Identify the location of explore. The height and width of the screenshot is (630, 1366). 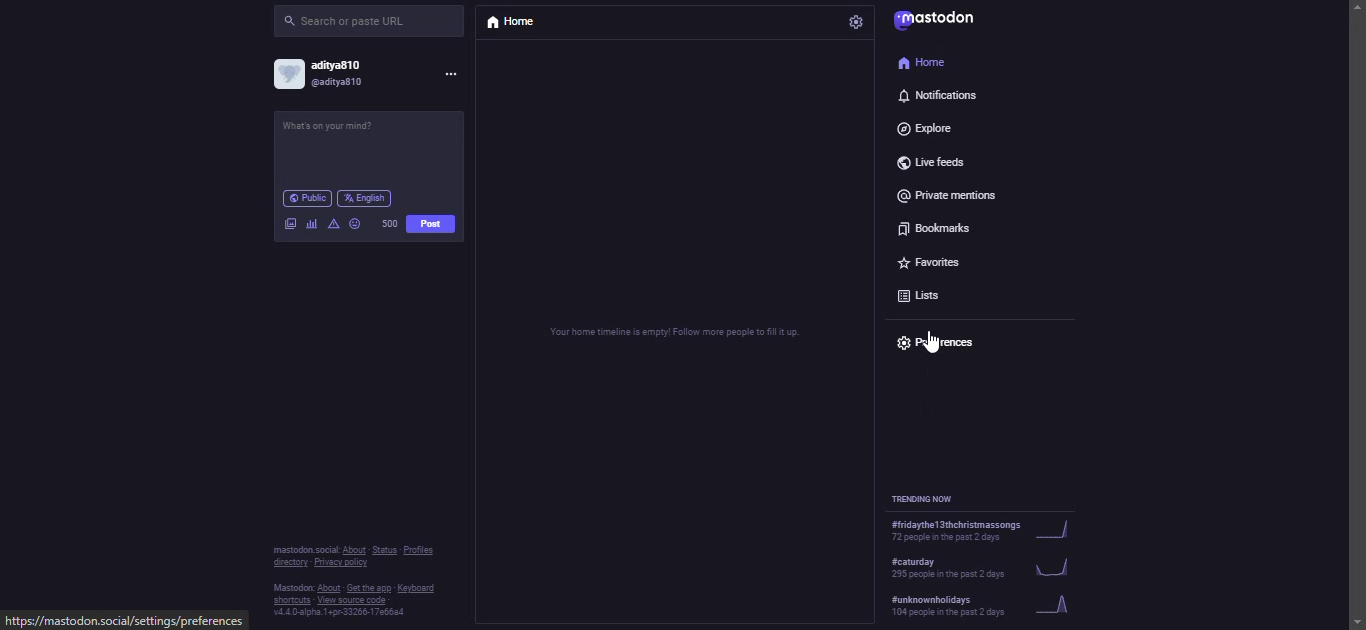
(932, 129).